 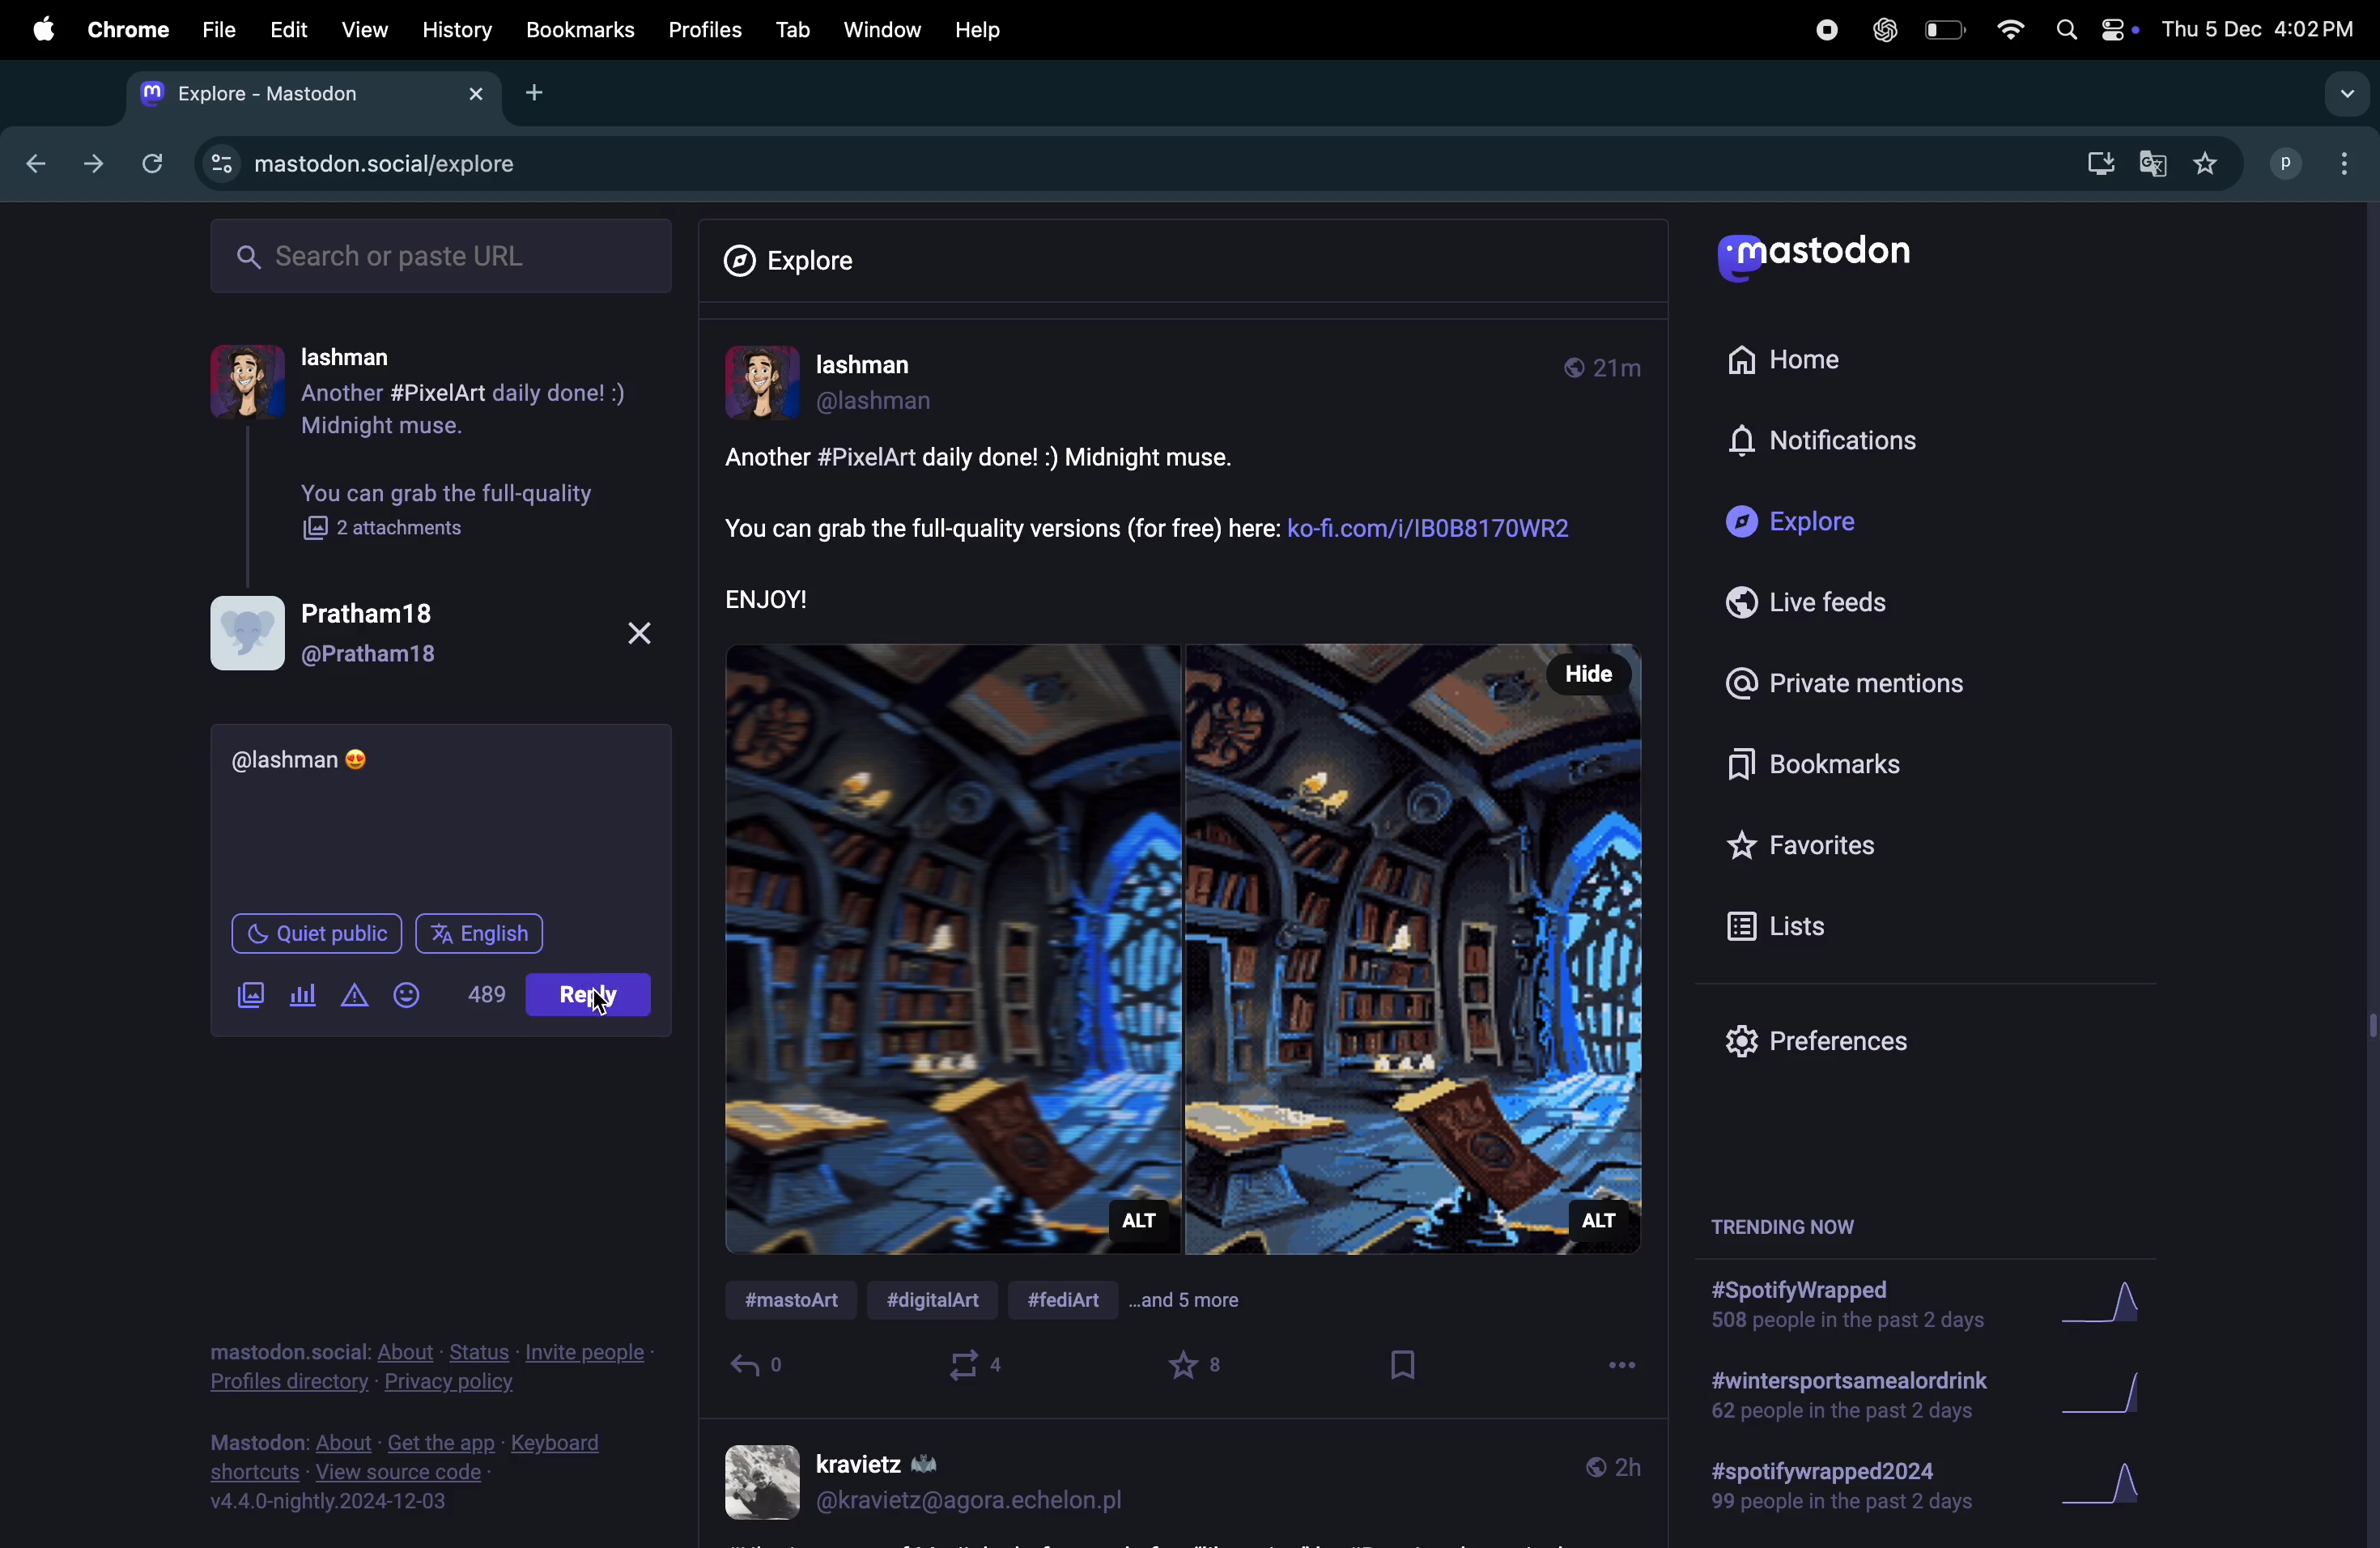 What do you see at coordinates (1205, 1306) in the screenshot?
I see `and 5 more` at bounding box center [1205, 1306].